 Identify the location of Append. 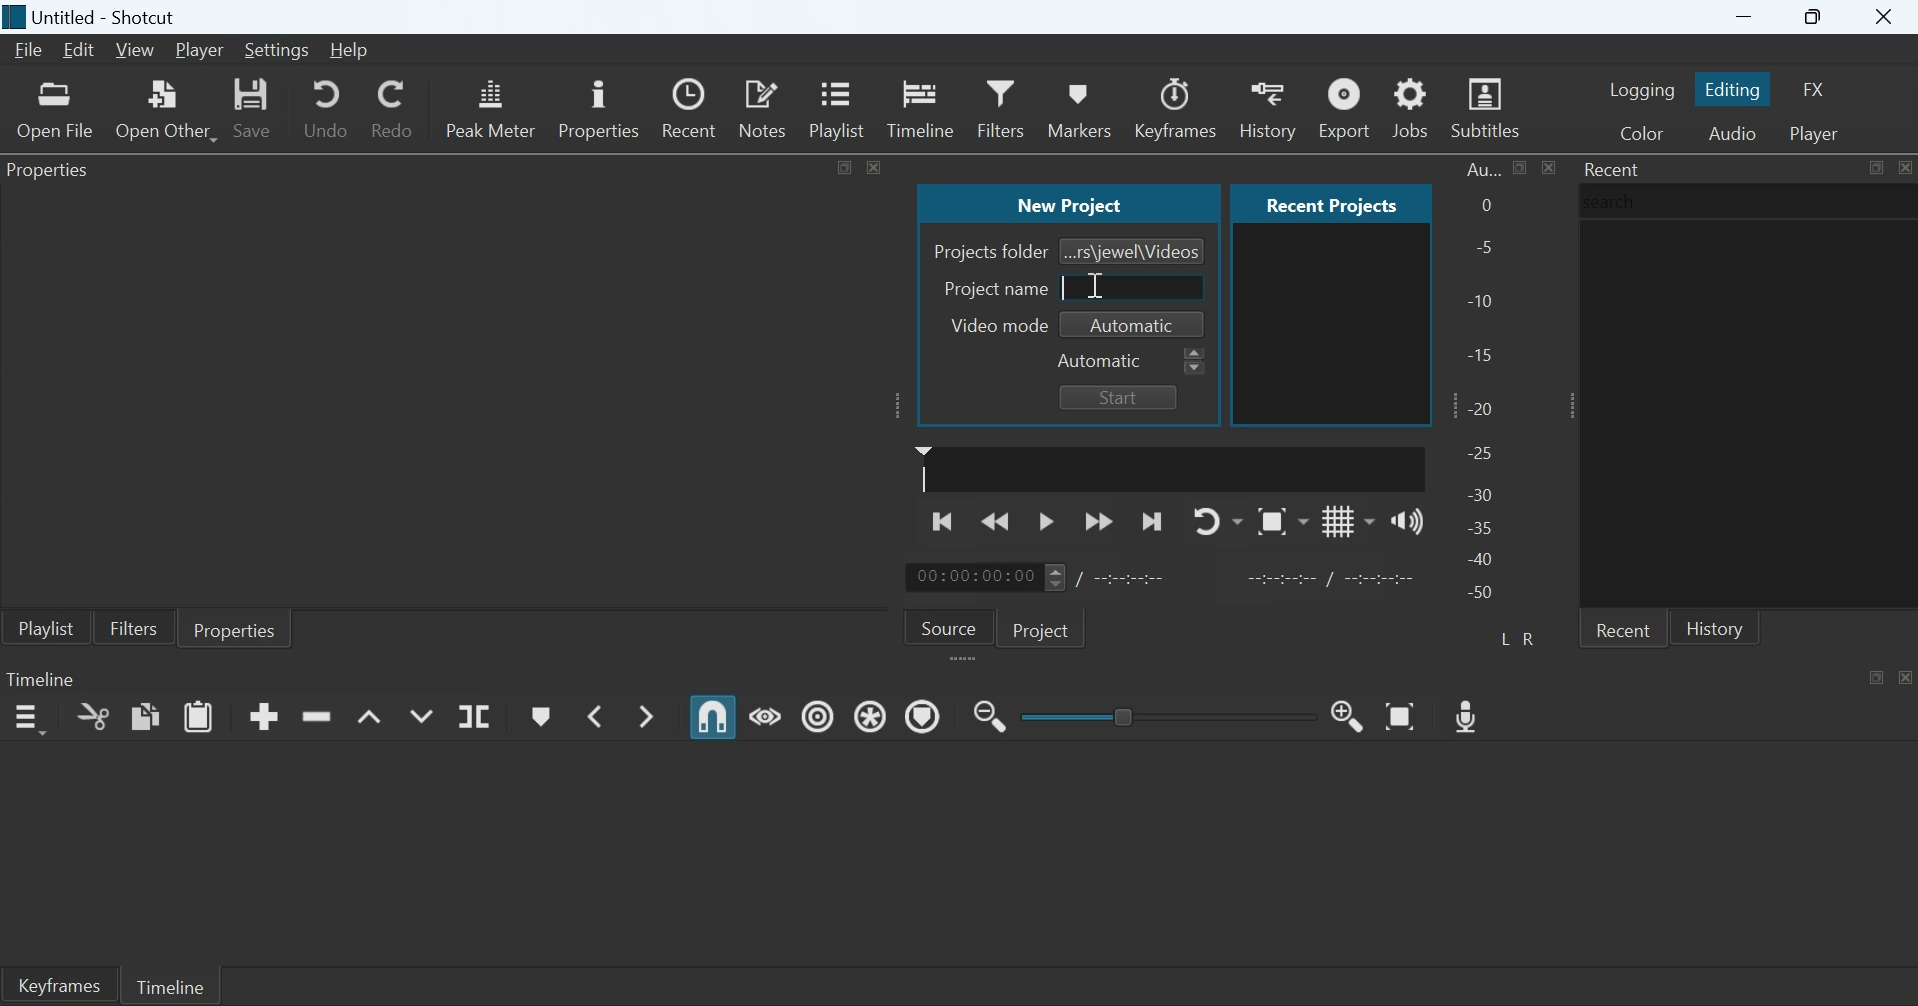
(264, 716).